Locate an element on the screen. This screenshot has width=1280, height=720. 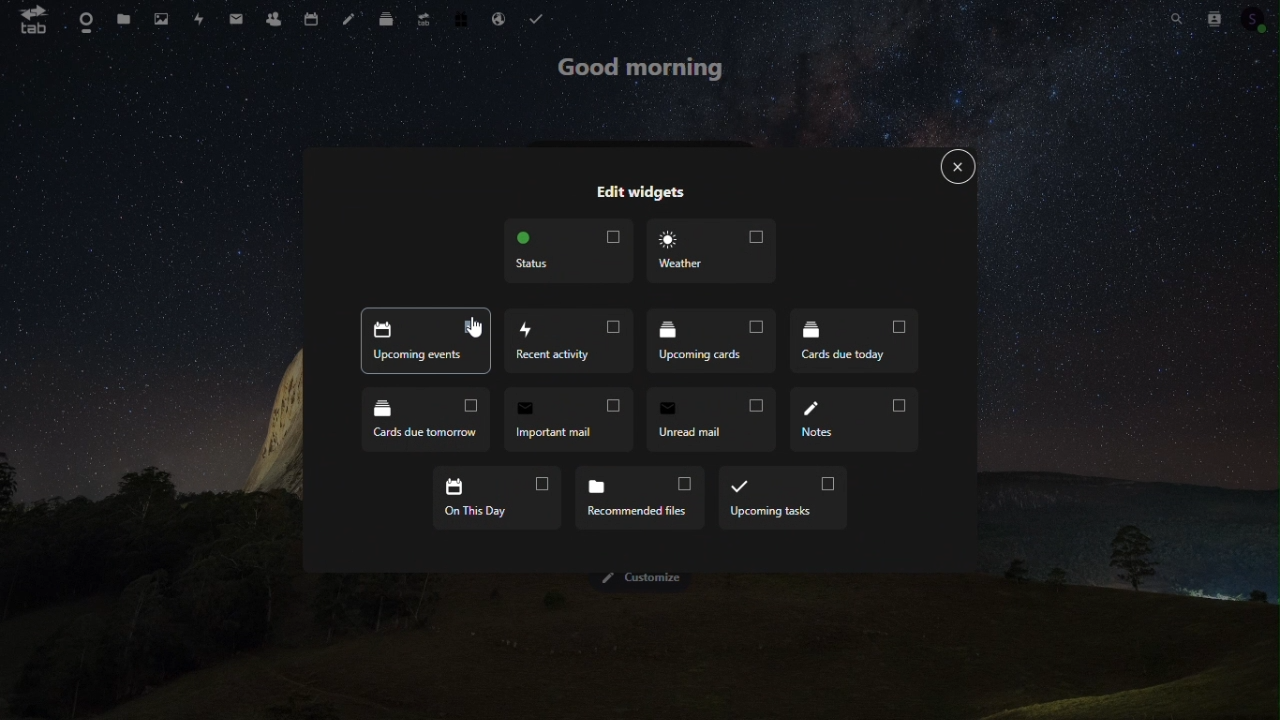
Important mail is located at coordinates (566, 420).